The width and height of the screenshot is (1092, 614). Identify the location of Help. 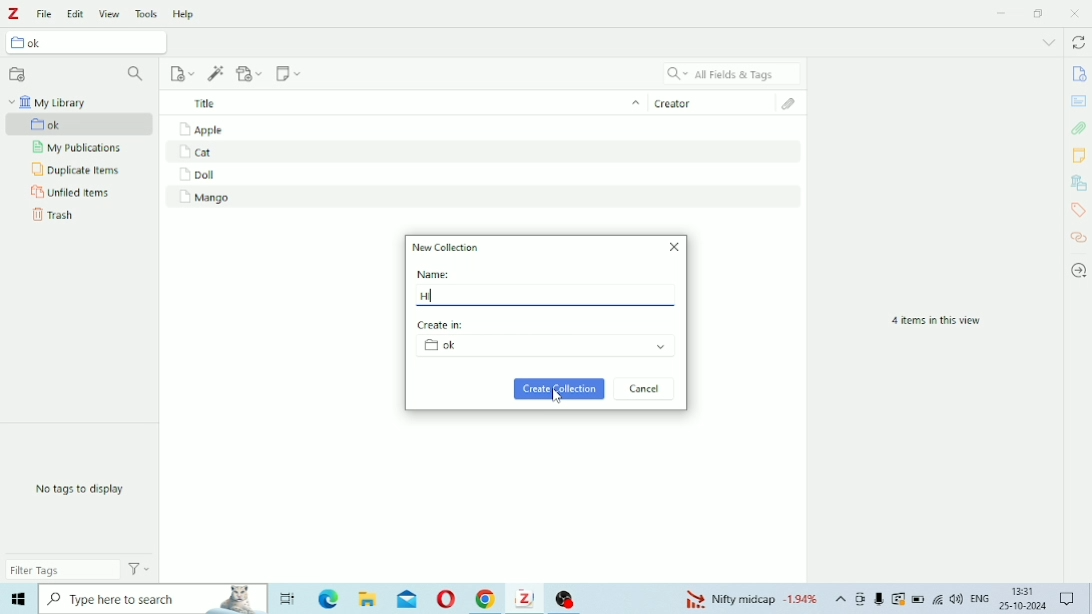
(184, 13).